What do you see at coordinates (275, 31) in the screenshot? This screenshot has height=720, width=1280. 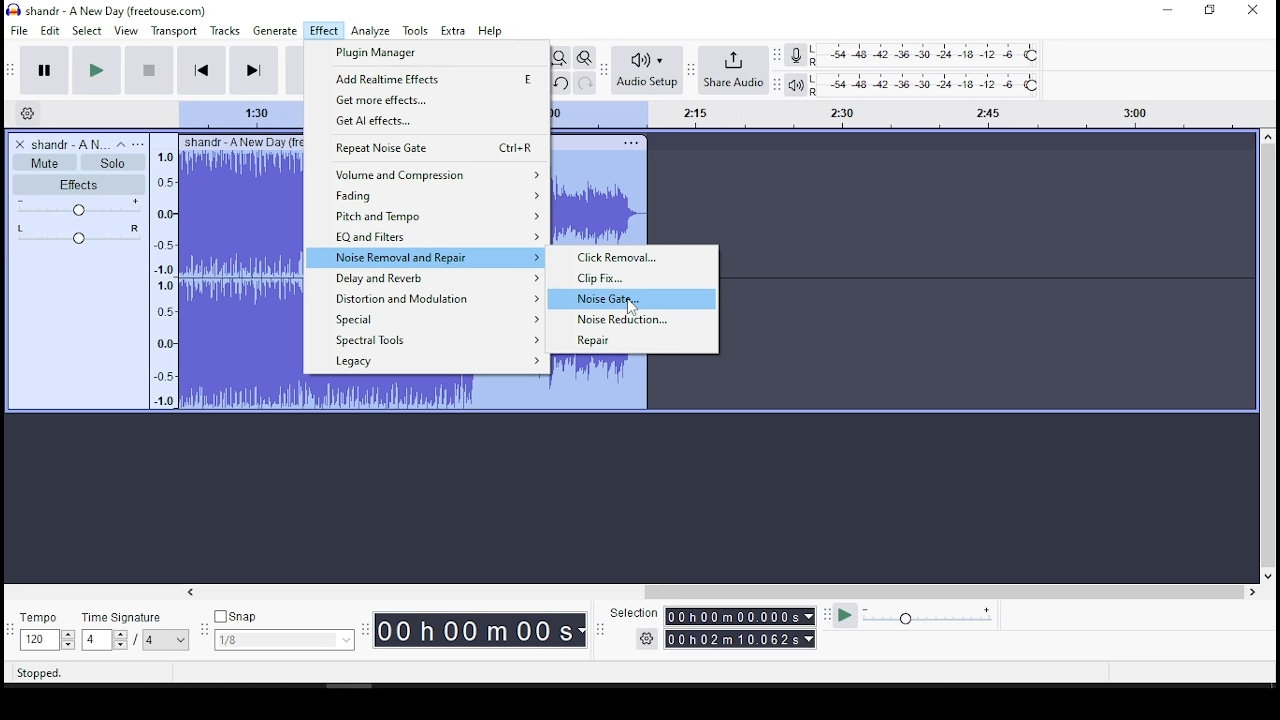 I see `generate` at bounding box center [275, 31].